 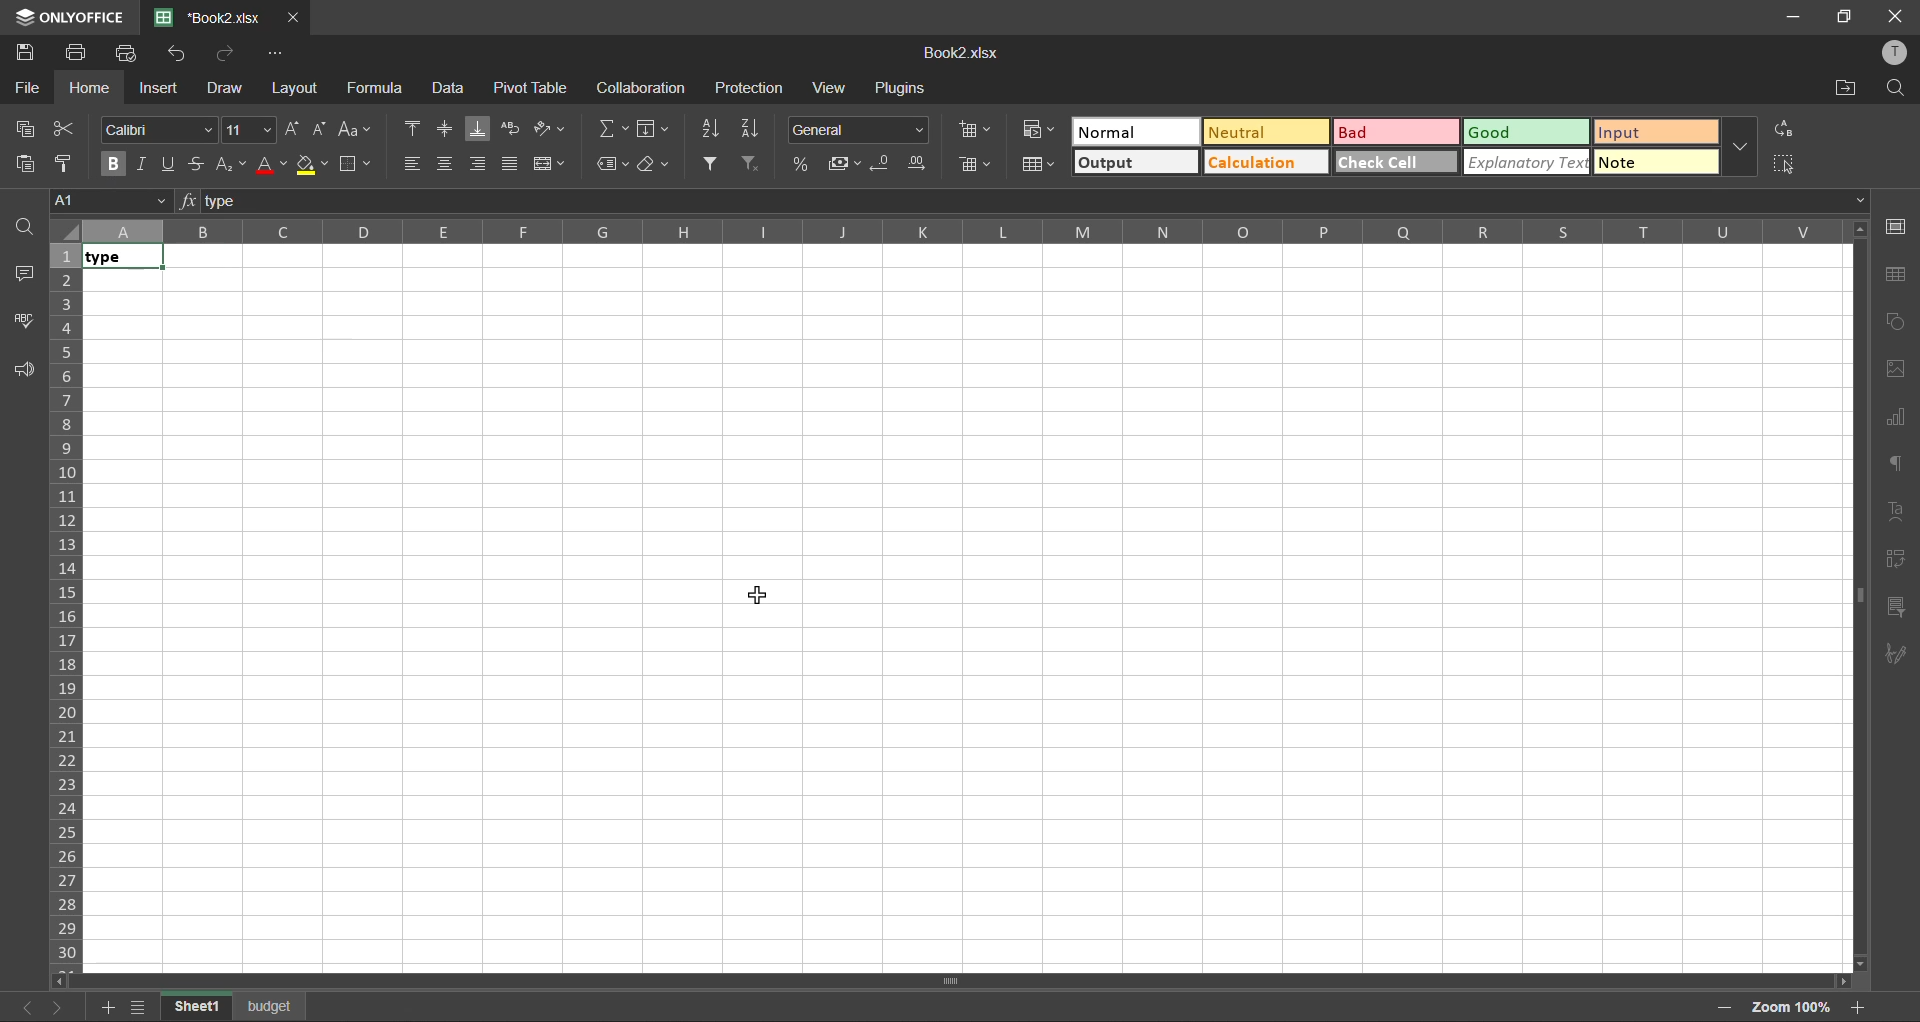 What do you see at coordinates (358, 130) in the screenshot?
I see `change case` at bounding box center [358, 130].